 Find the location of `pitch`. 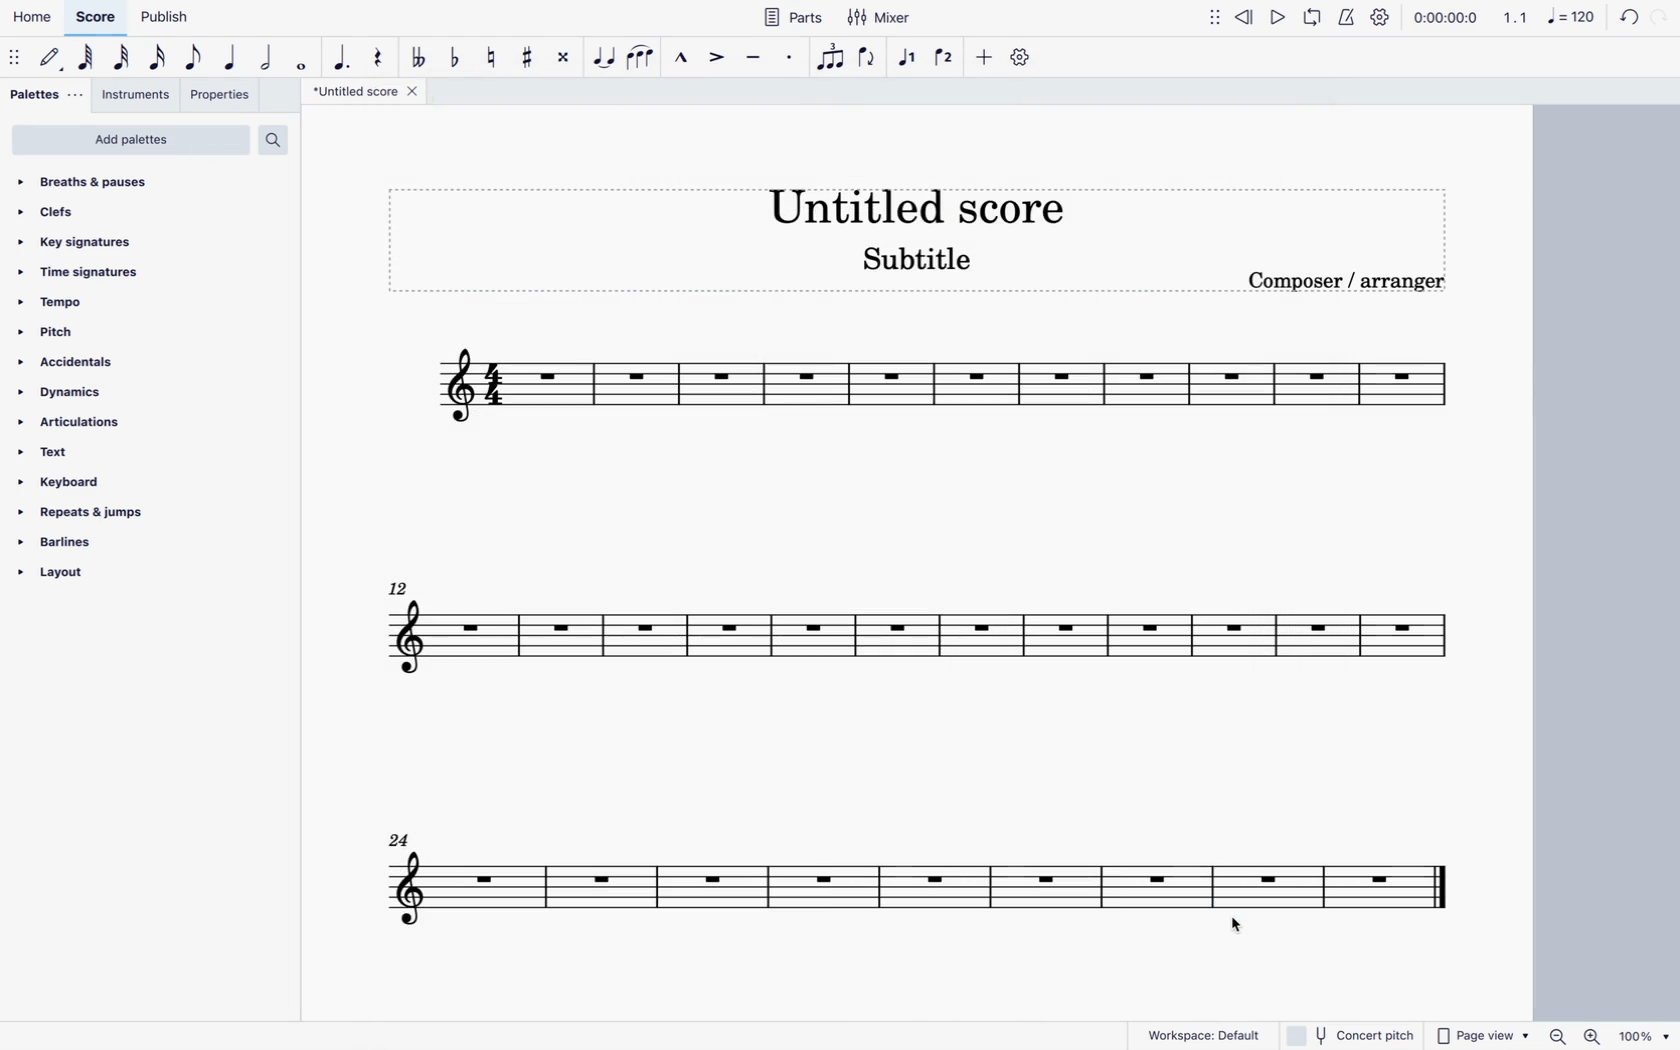

pitch is located at coordinates (55, 331).